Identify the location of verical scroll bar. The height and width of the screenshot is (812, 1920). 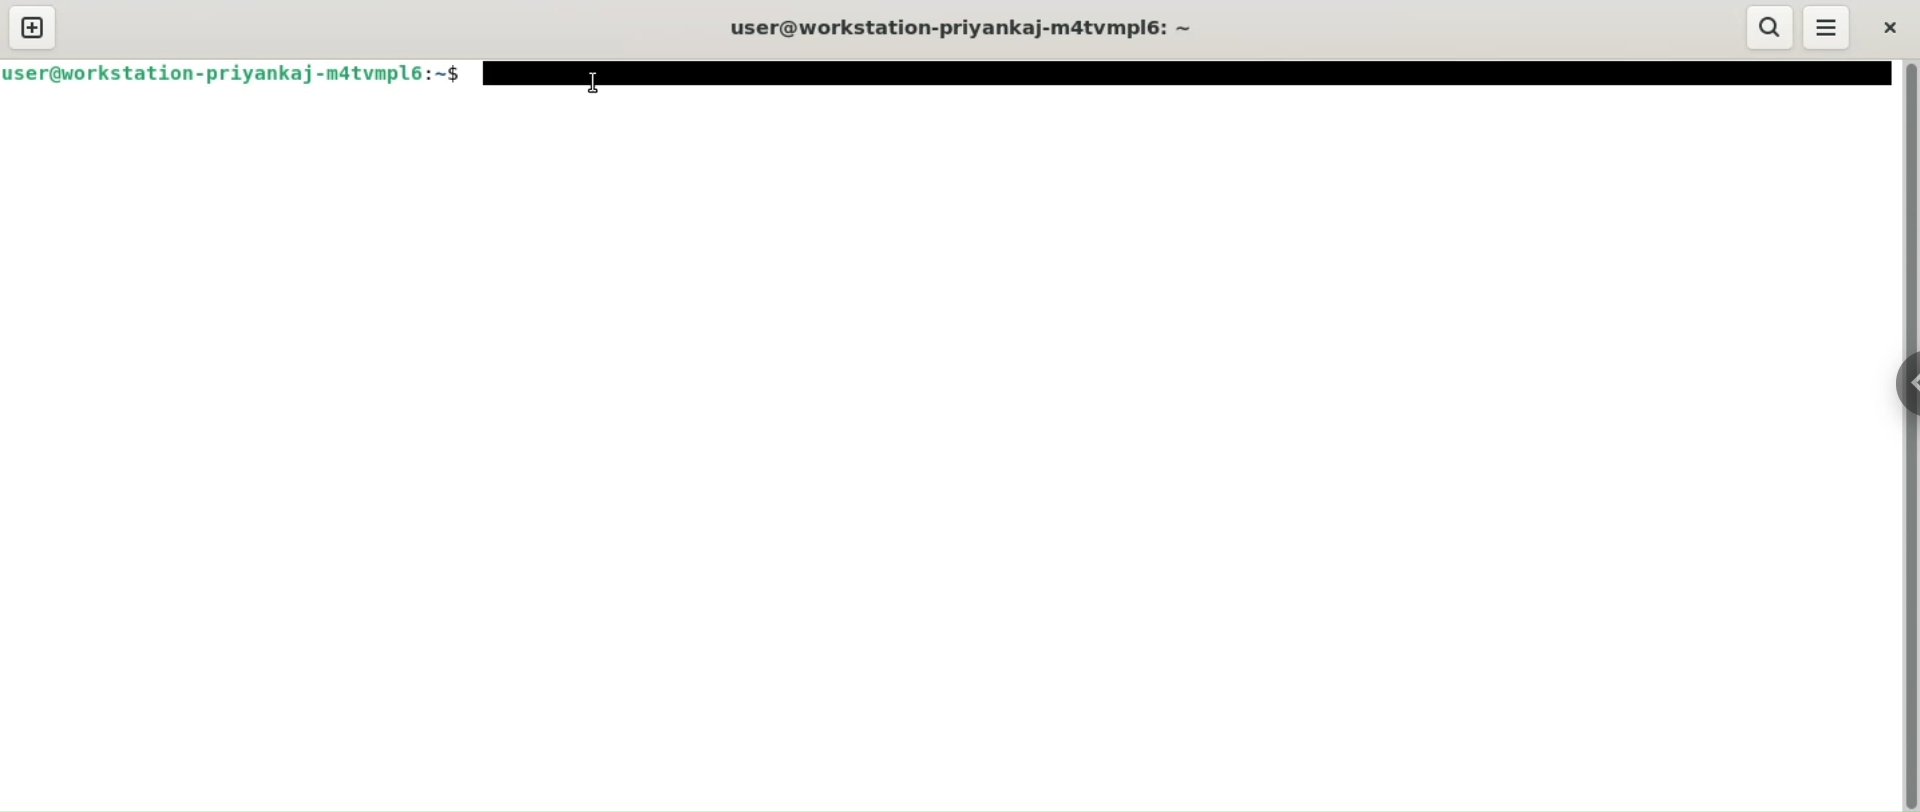
(1908, 436).